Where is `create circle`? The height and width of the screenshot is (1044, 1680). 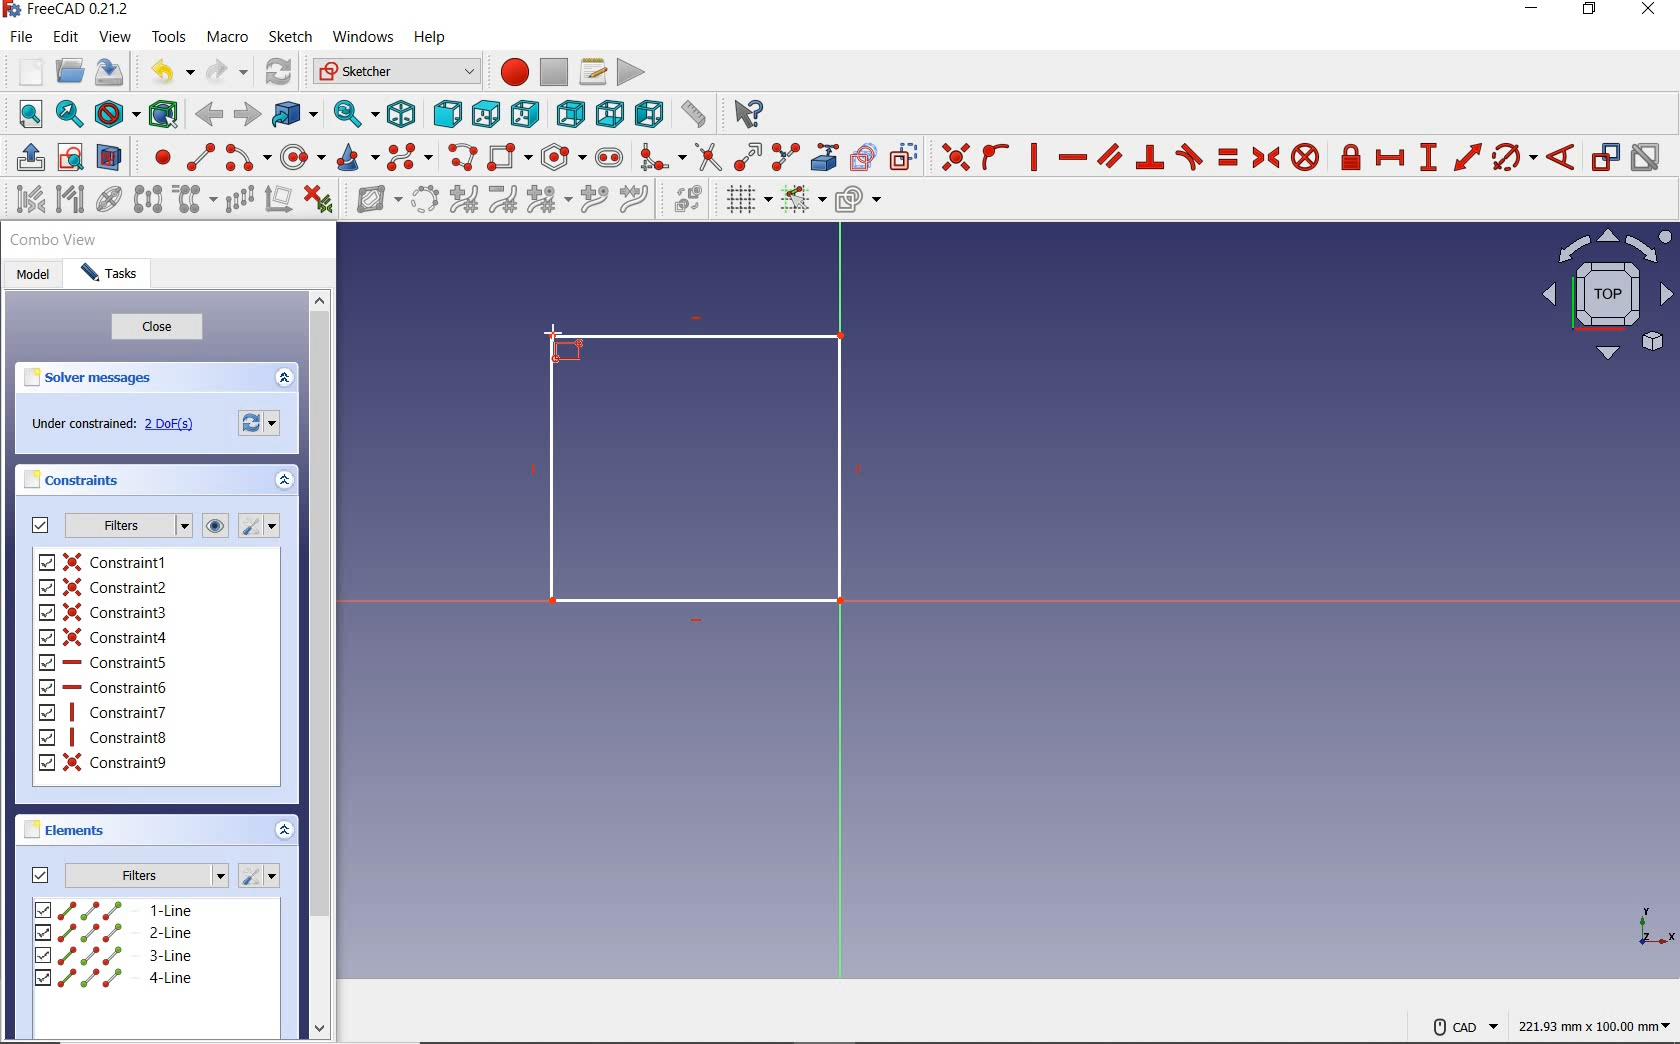
create circle is located at coordinates (302, 159).